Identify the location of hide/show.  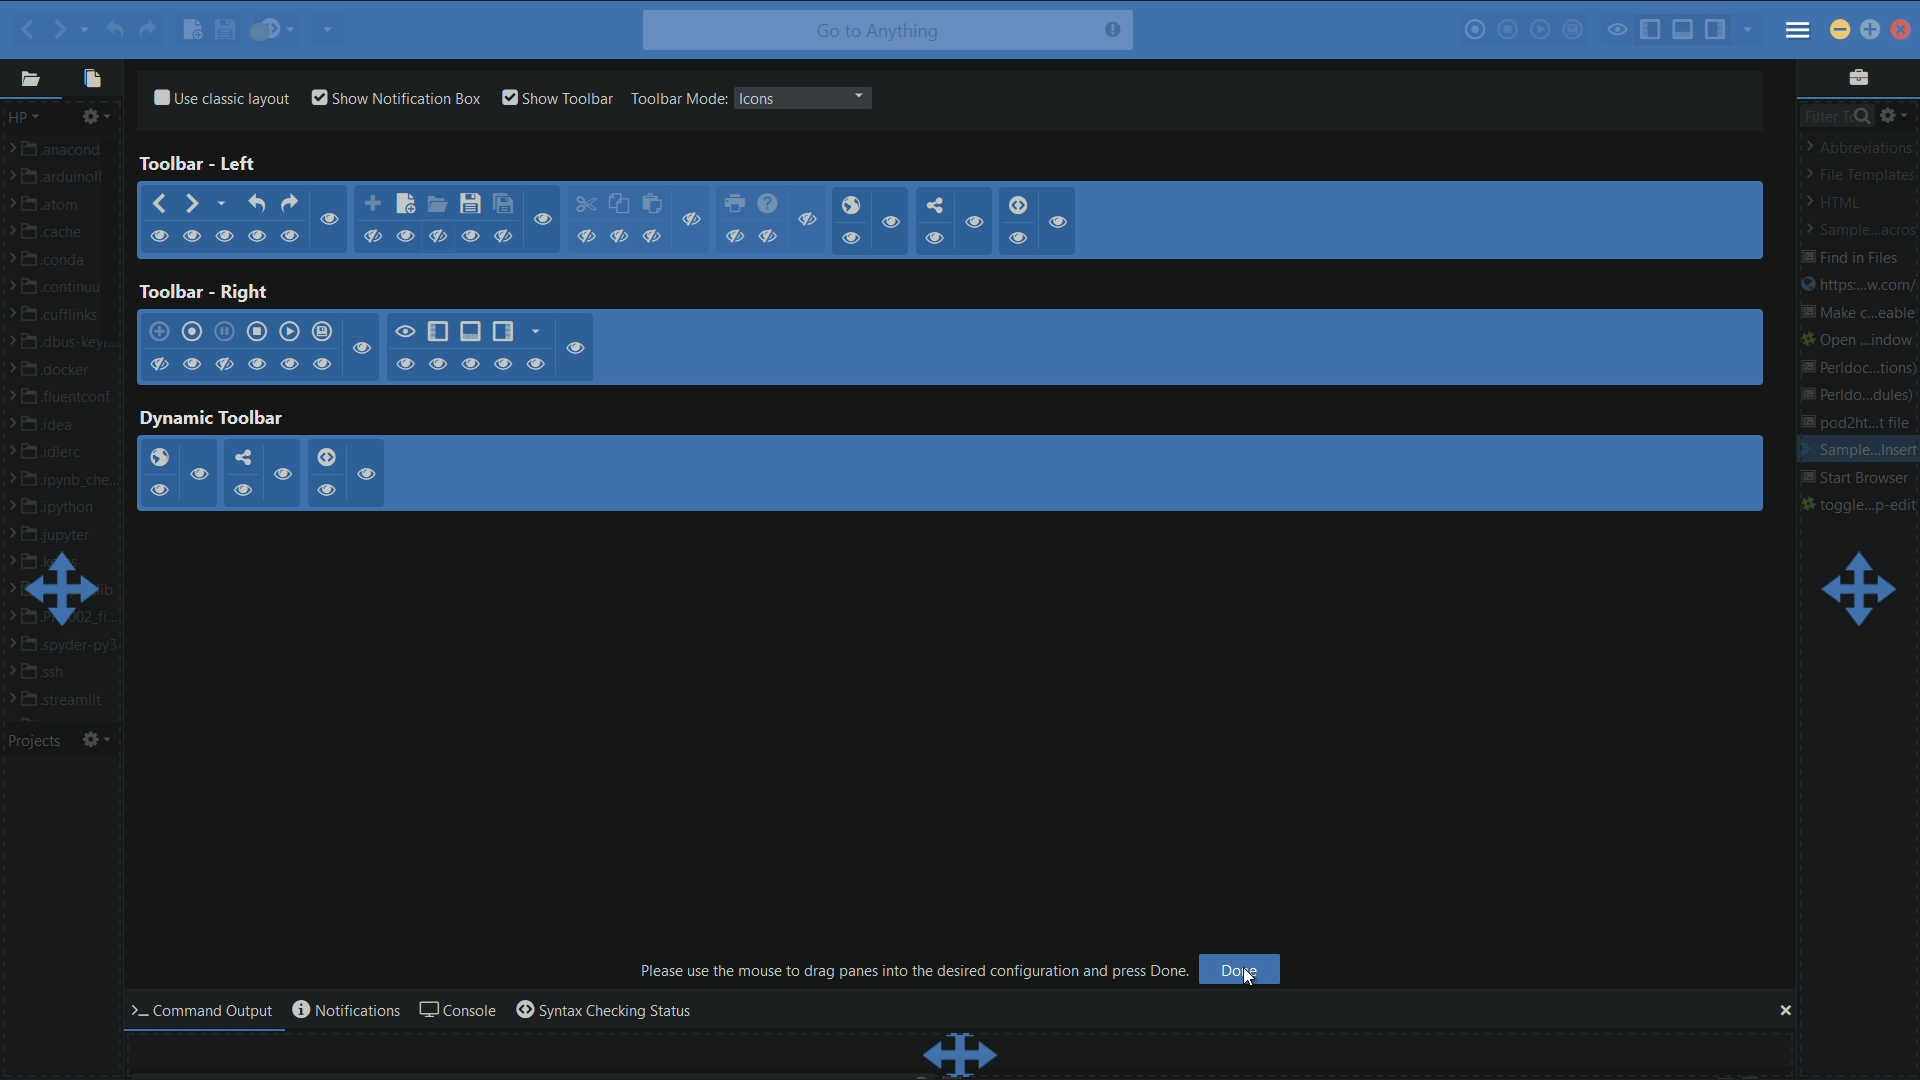
(502, 363).